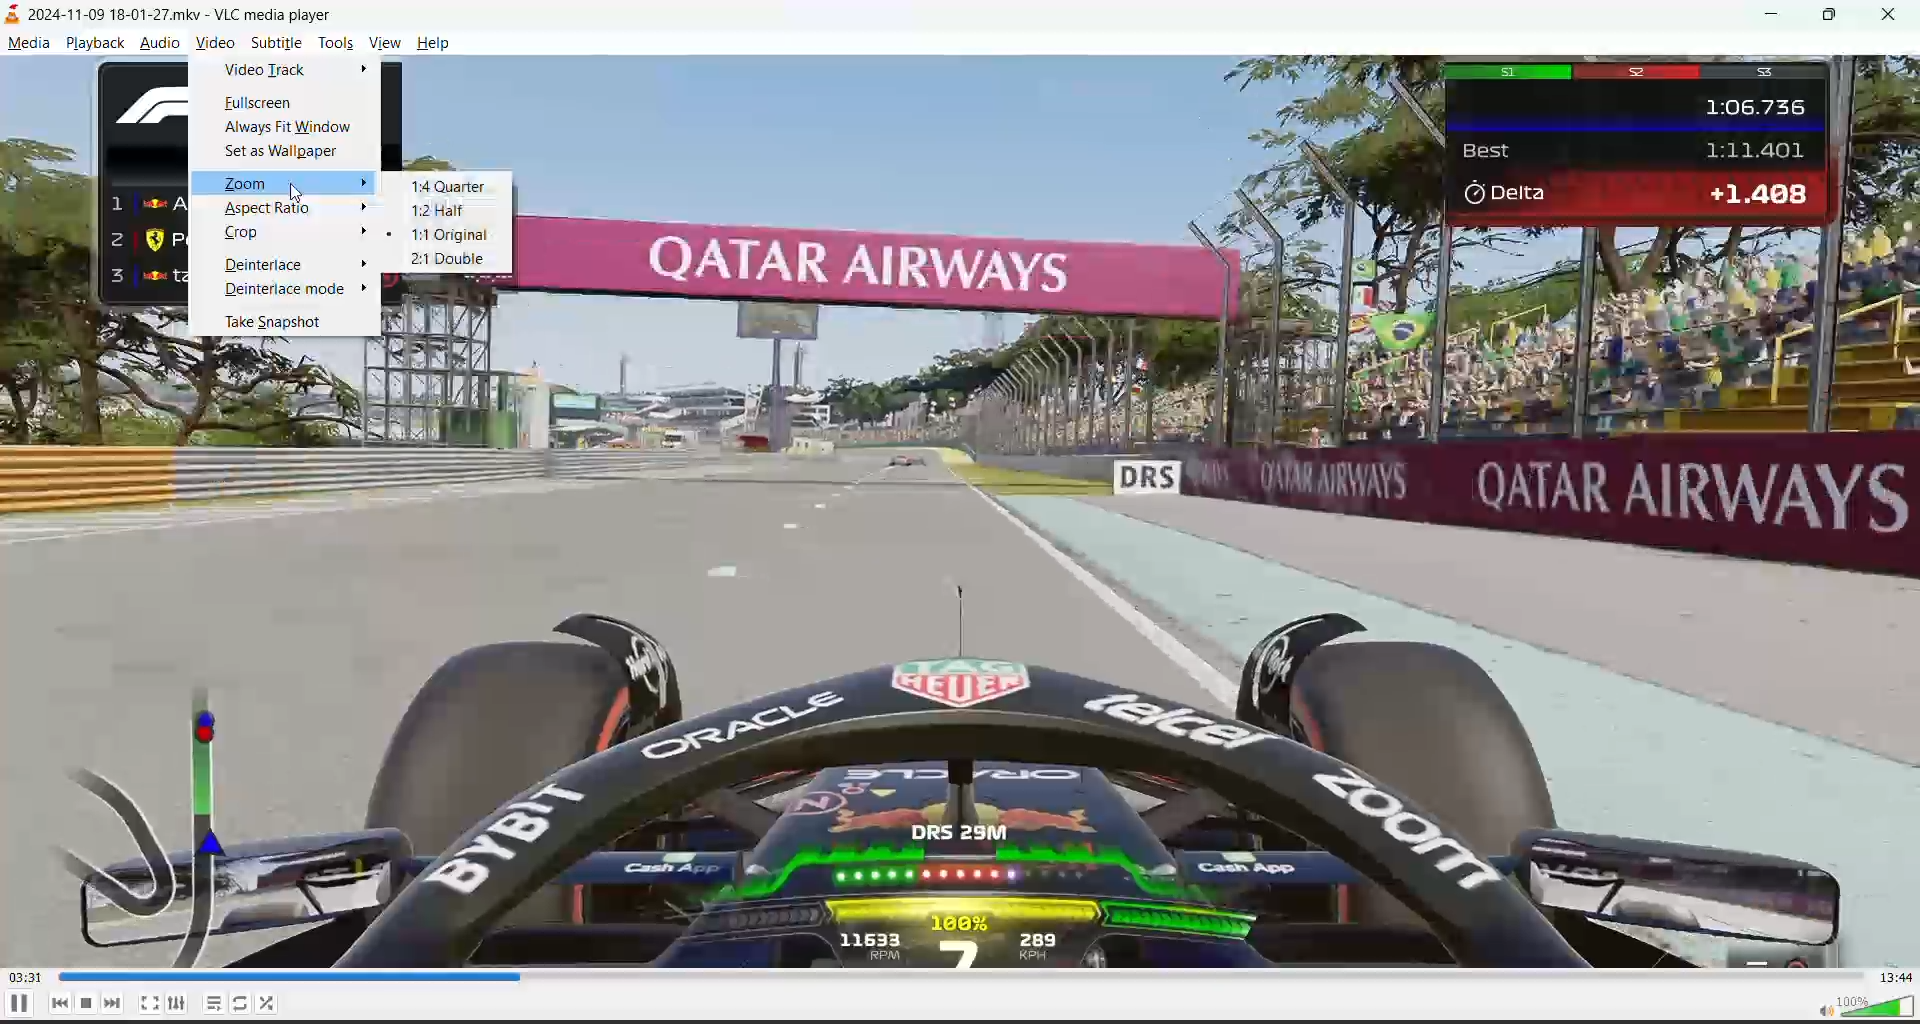  I want to click on deinterlace mode, so click(286, 291).